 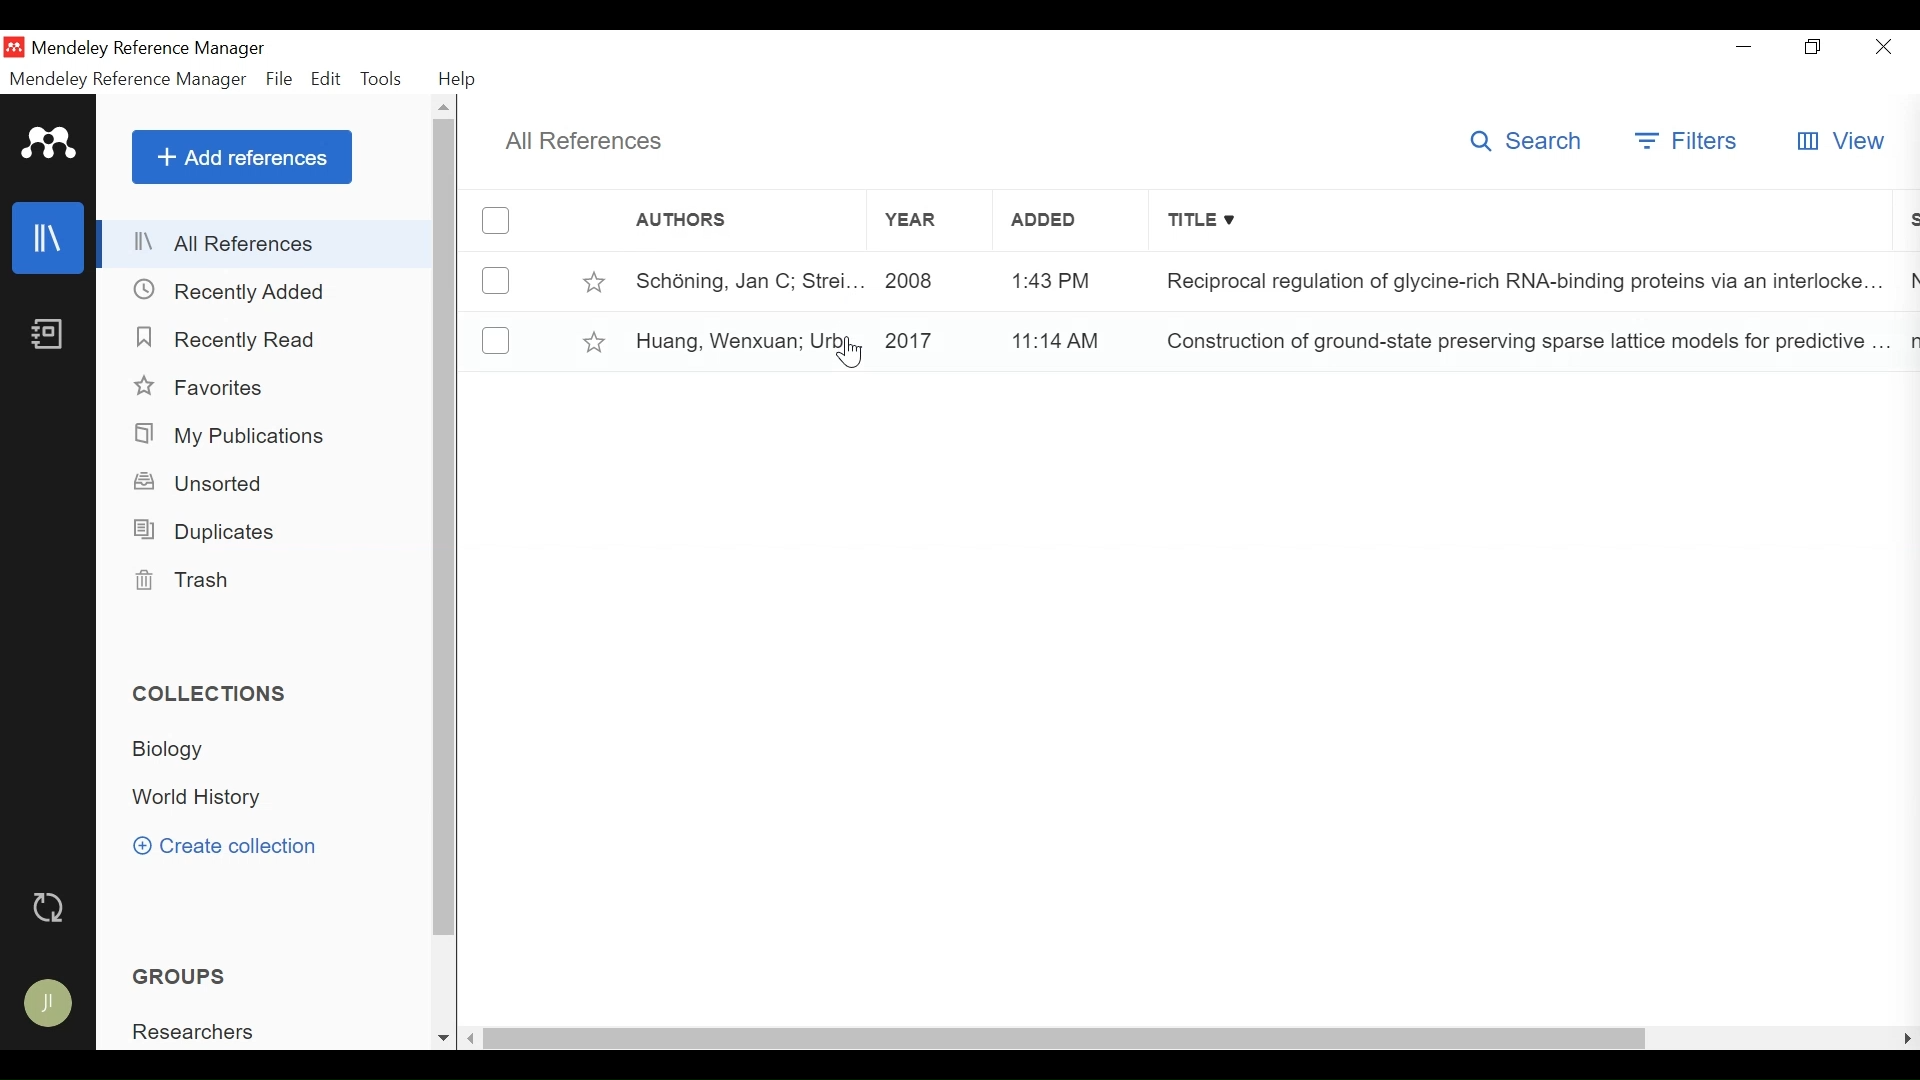 What do you see at coordinates (445, 106) in the screenshot?
I see `Scroll up` at bounding box center [445, 106].